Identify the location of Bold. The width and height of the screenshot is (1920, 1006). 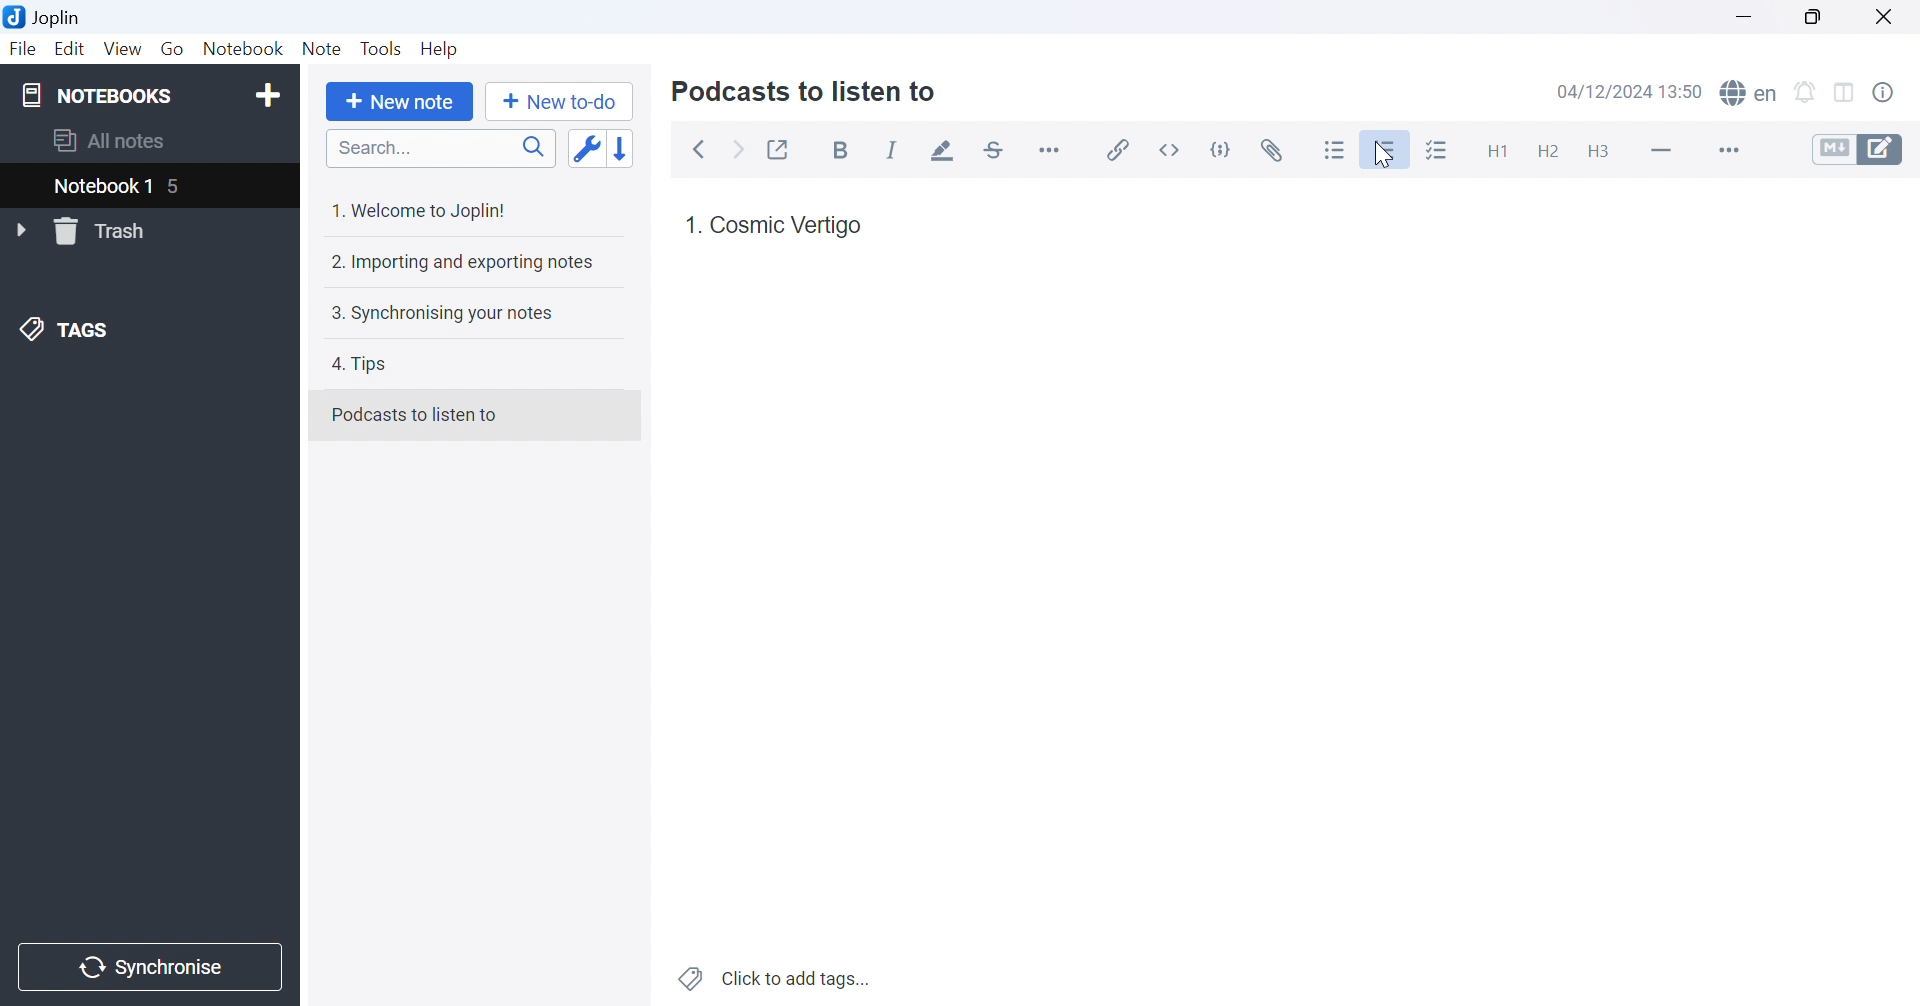
(844, 151).